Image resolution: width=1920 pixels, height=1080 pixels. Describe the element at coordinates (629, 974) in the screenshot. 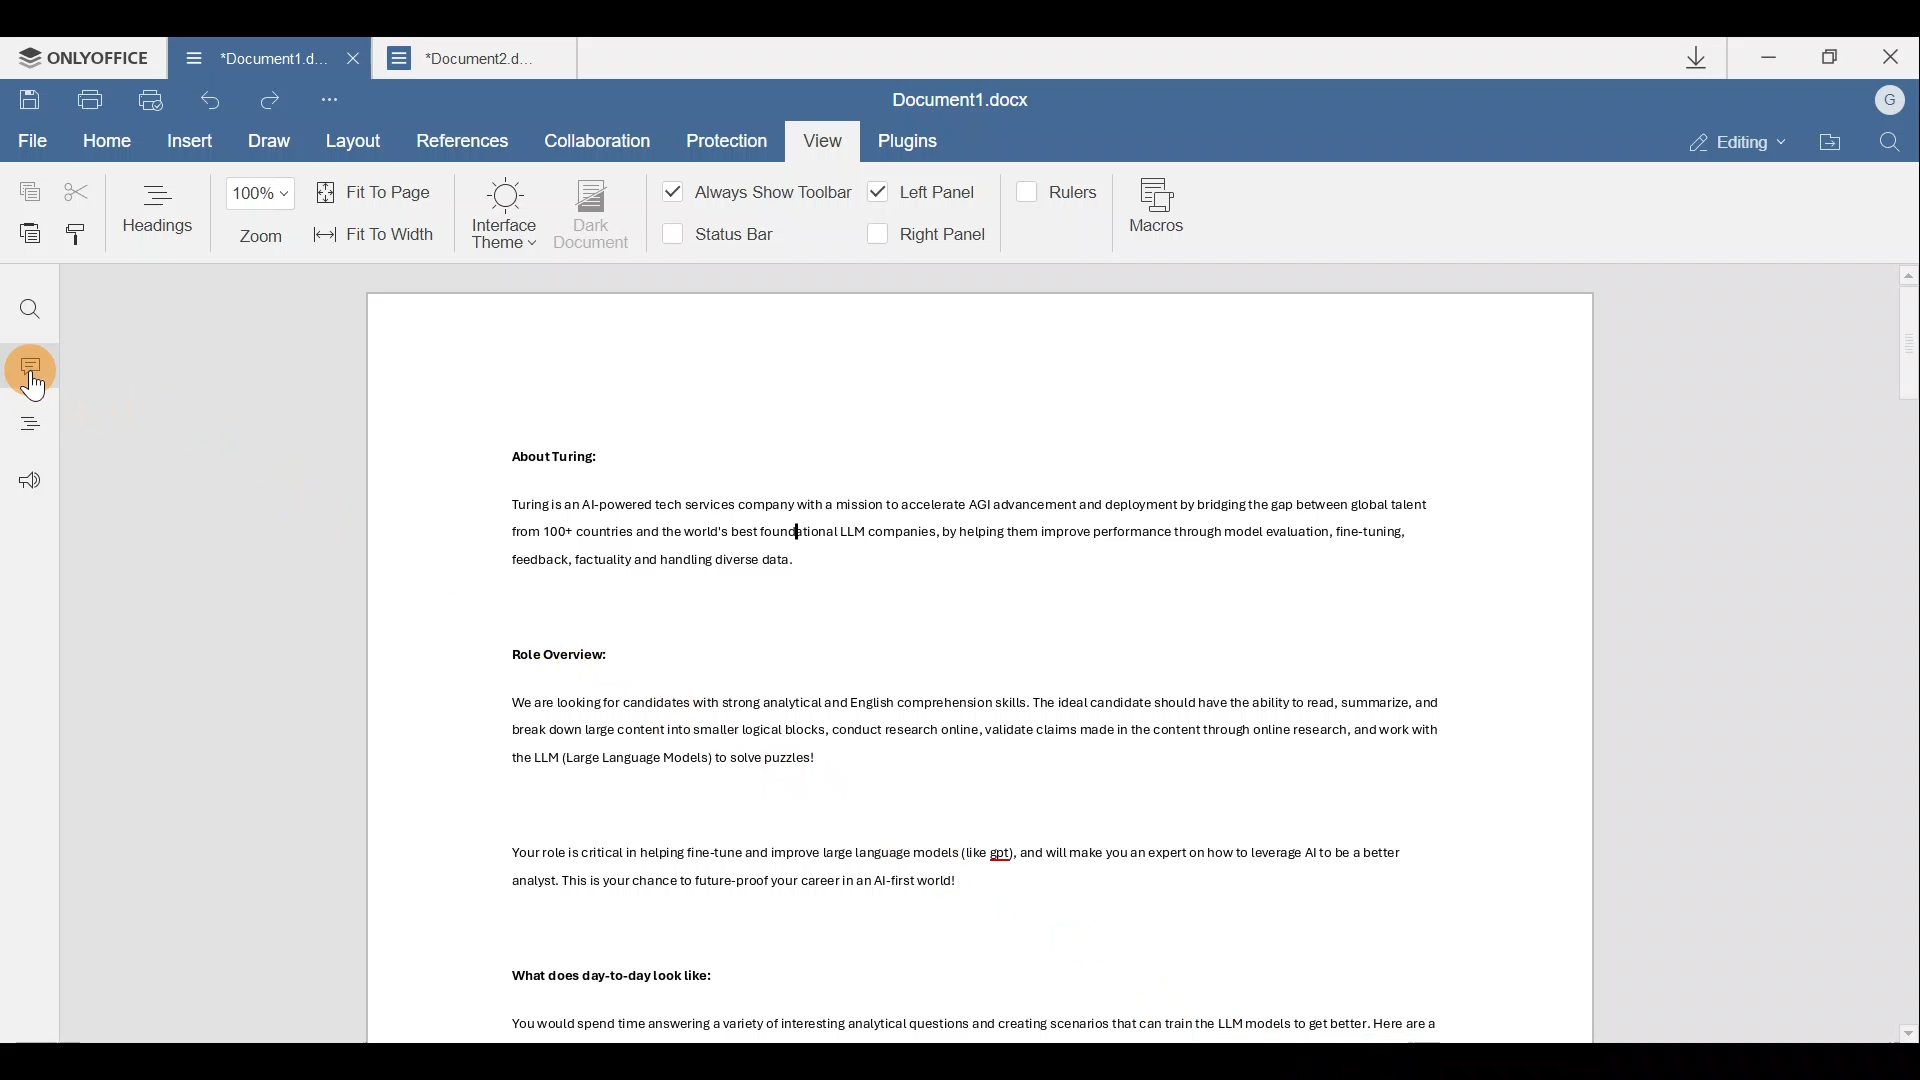

I see `` at that location.